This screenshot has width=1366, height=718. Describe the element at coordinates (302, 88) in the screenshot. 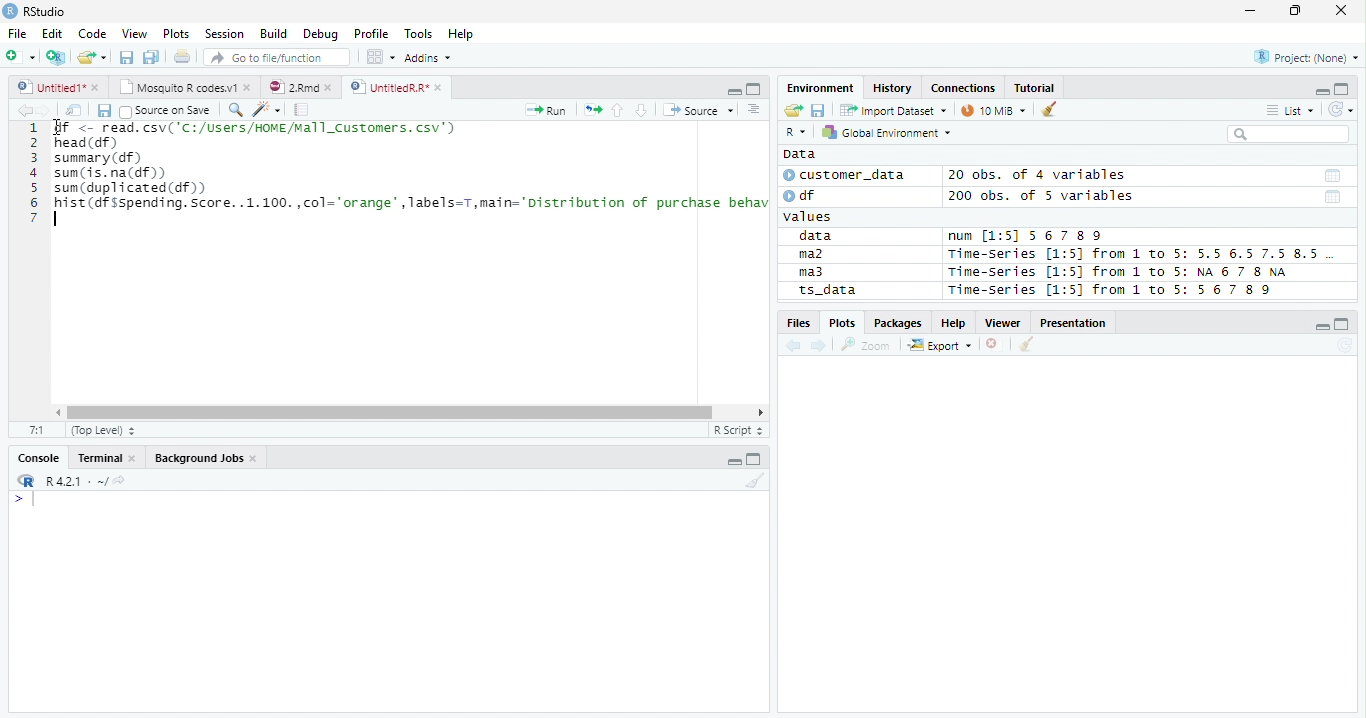

I see `2.Rmd` at that location.